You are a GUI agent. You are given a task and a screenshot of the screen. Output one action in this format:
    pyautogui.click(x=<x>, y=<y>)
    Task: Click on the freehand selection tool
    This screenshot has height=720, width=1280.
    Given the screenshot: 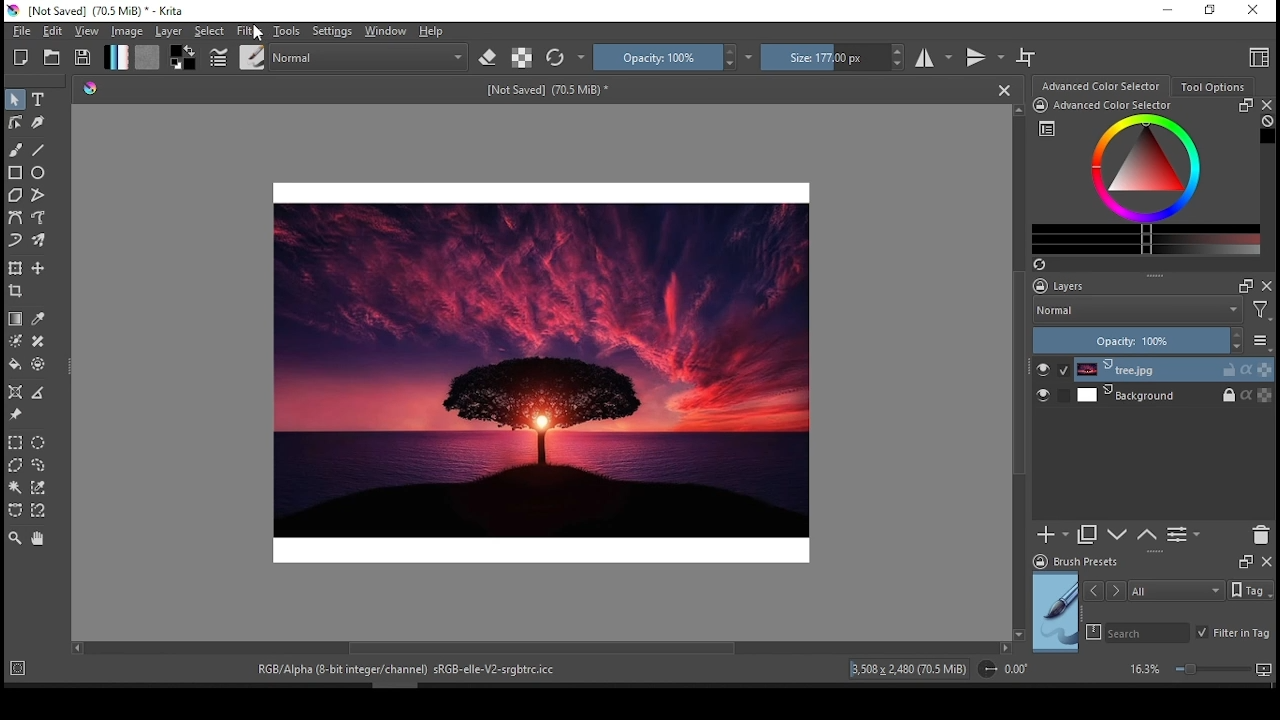 What is the action you would take?
    pyautogui.click(x=39, y=464)
    